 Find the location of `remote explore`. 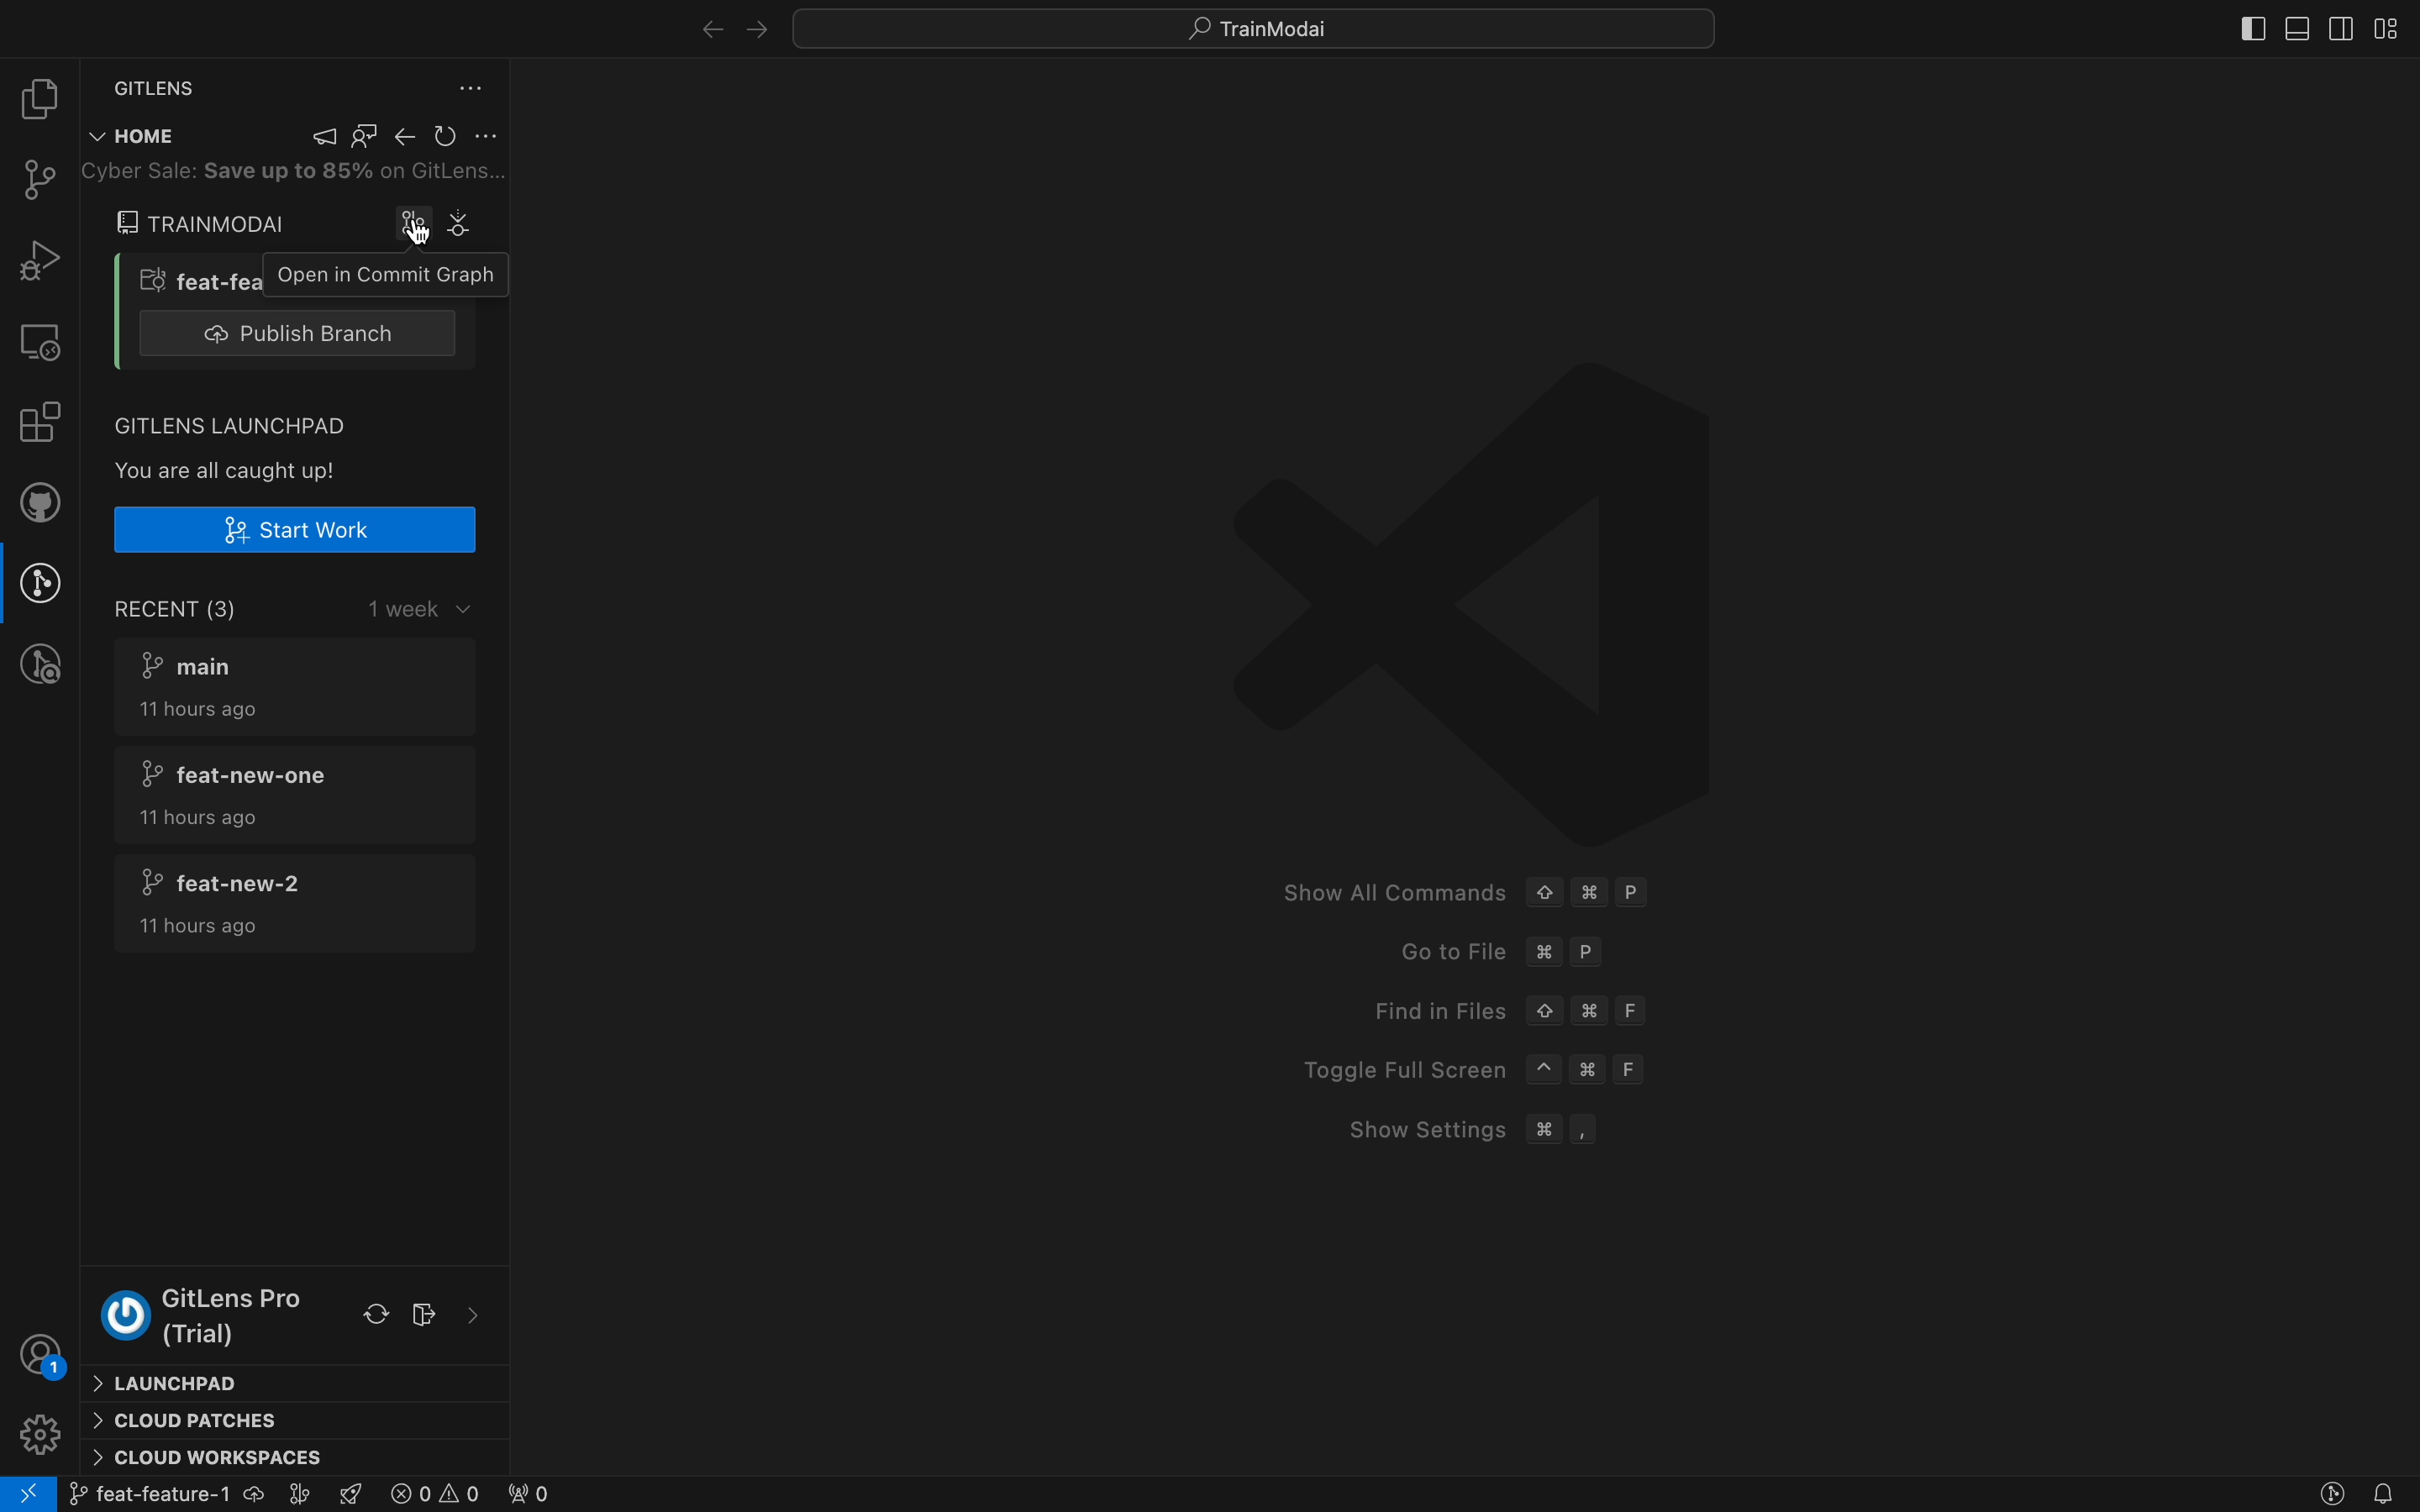

remote explore is located at coordinates (42, 342).